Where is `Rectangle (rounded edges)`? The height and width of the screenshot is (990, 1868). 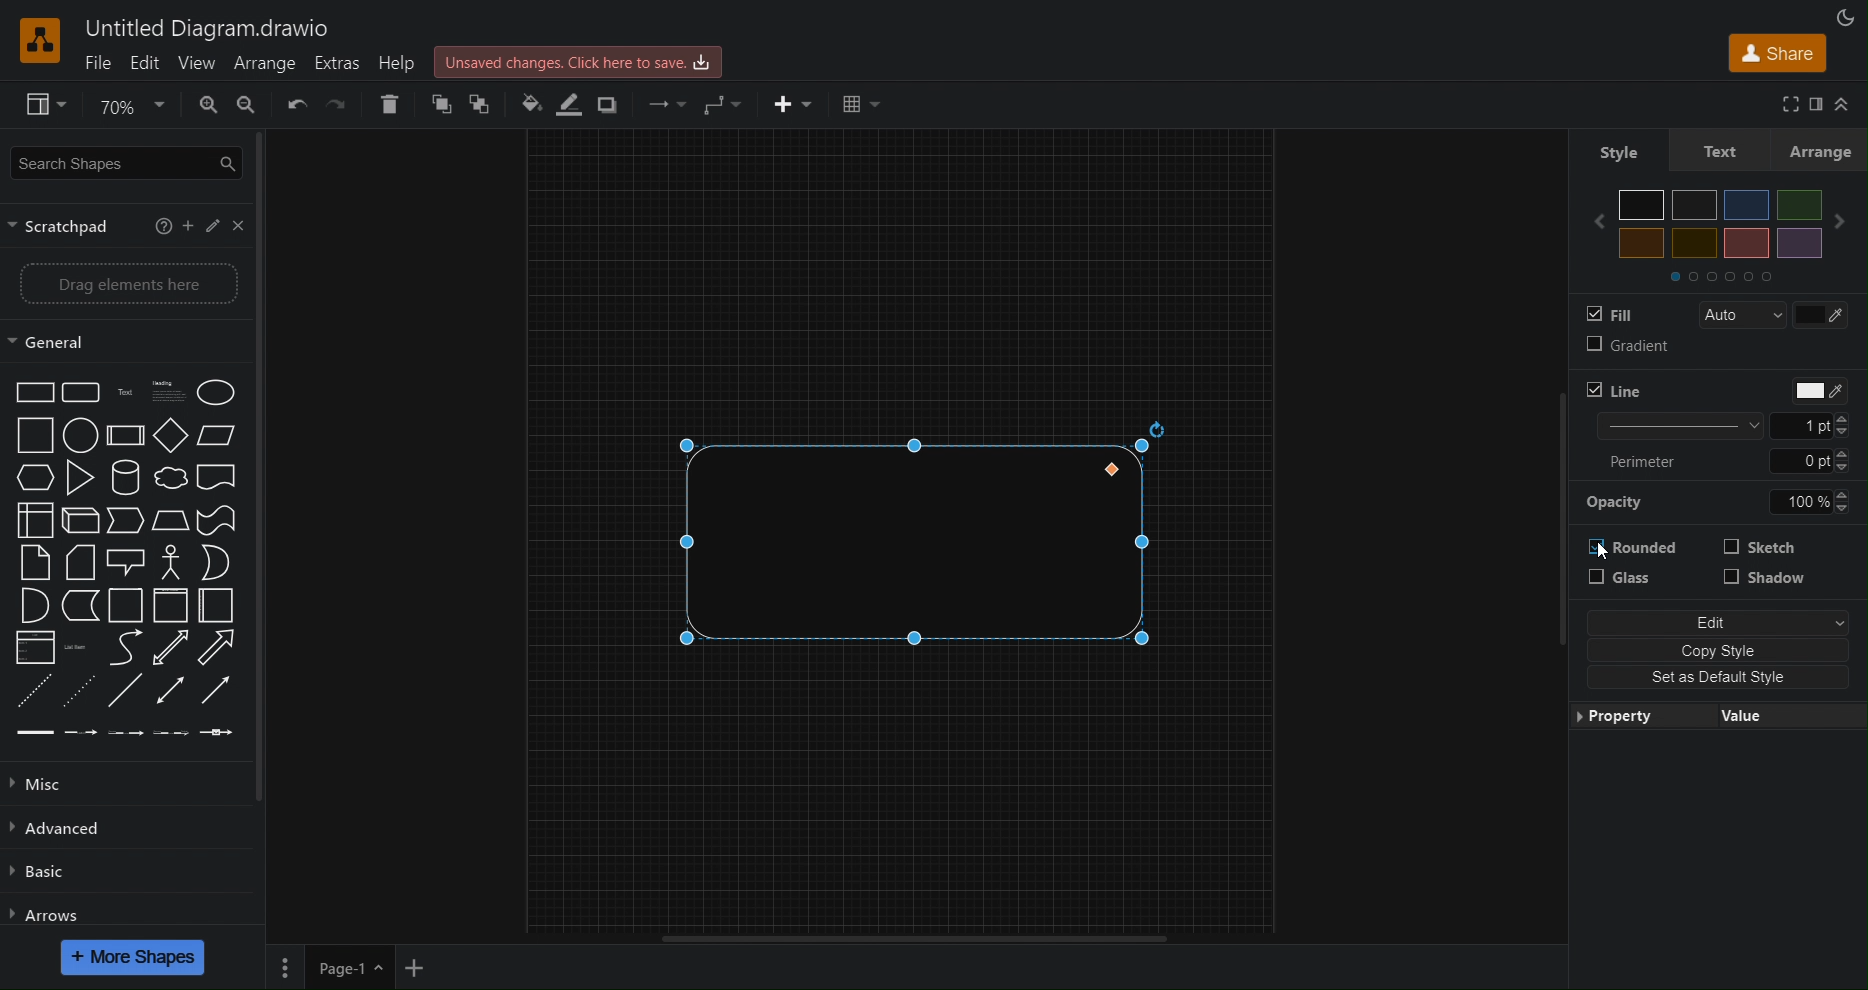
Rectangle (rounded edges) is located at coordinates (915, 542).